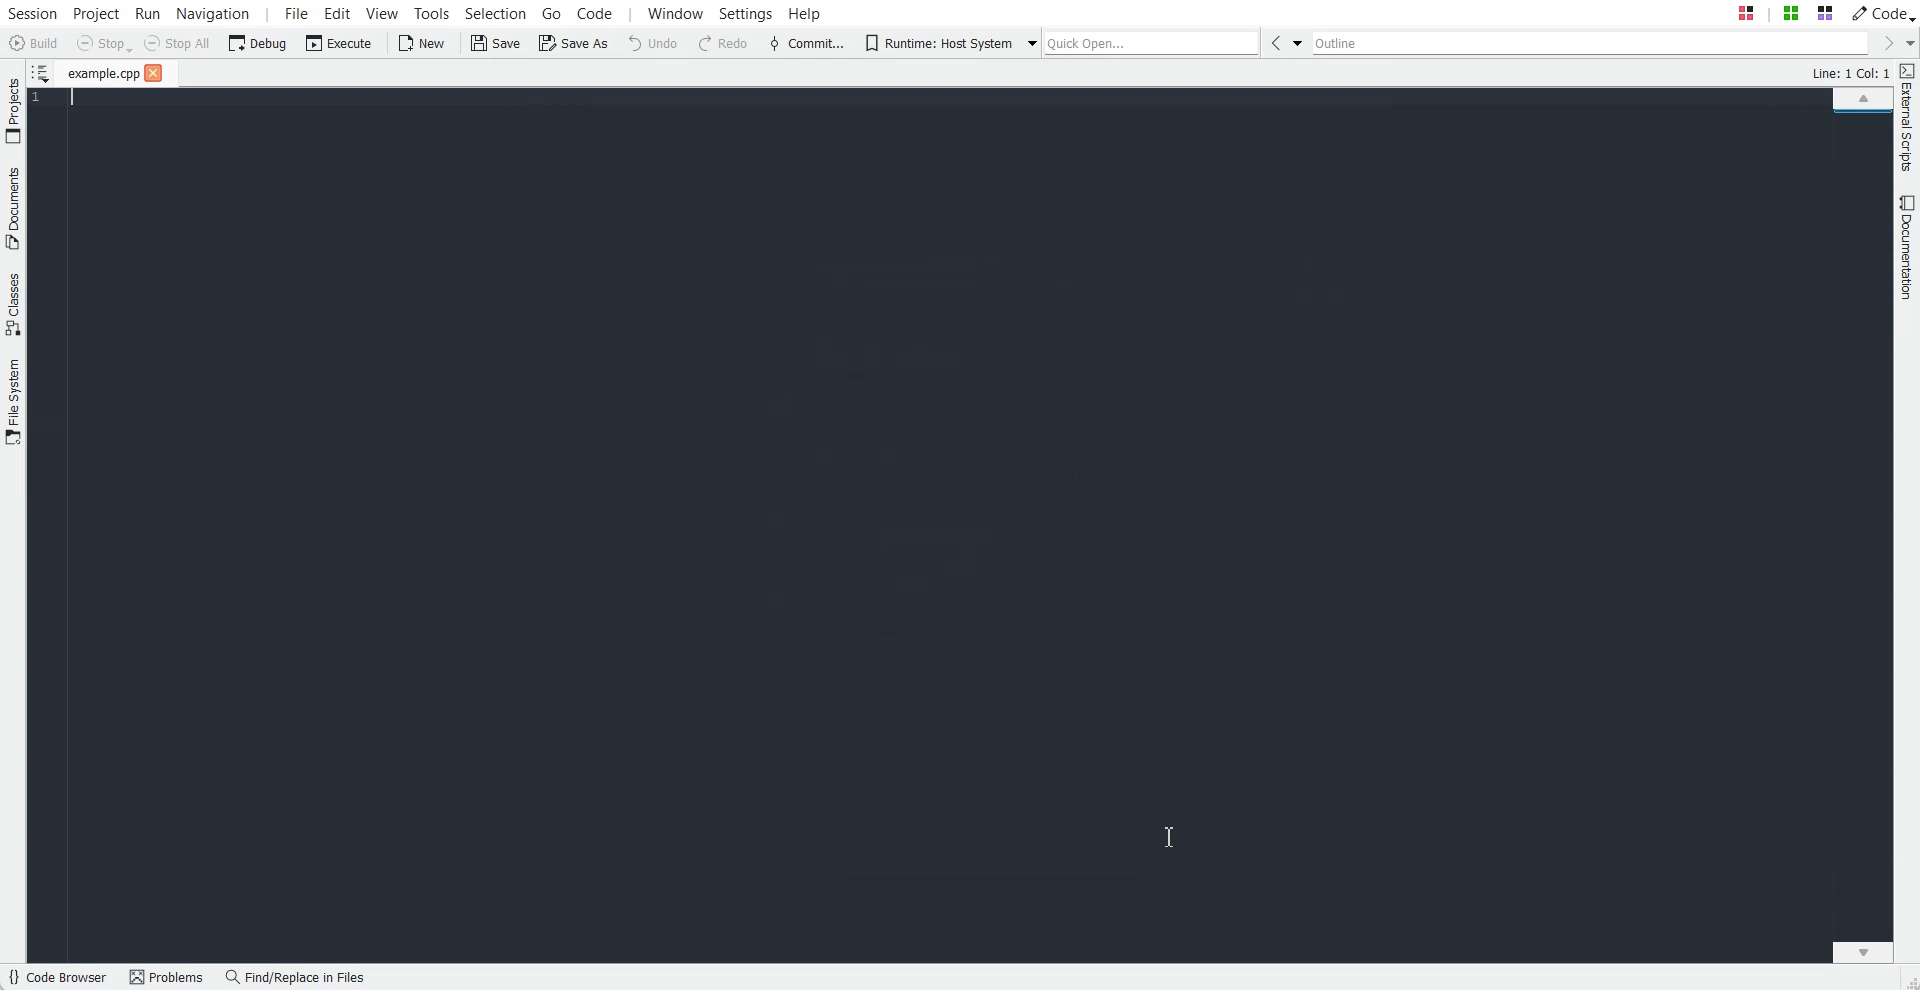  Describe the element at coordinates (1151, 43) in the screenshot. I see `Quick Open` at that location.